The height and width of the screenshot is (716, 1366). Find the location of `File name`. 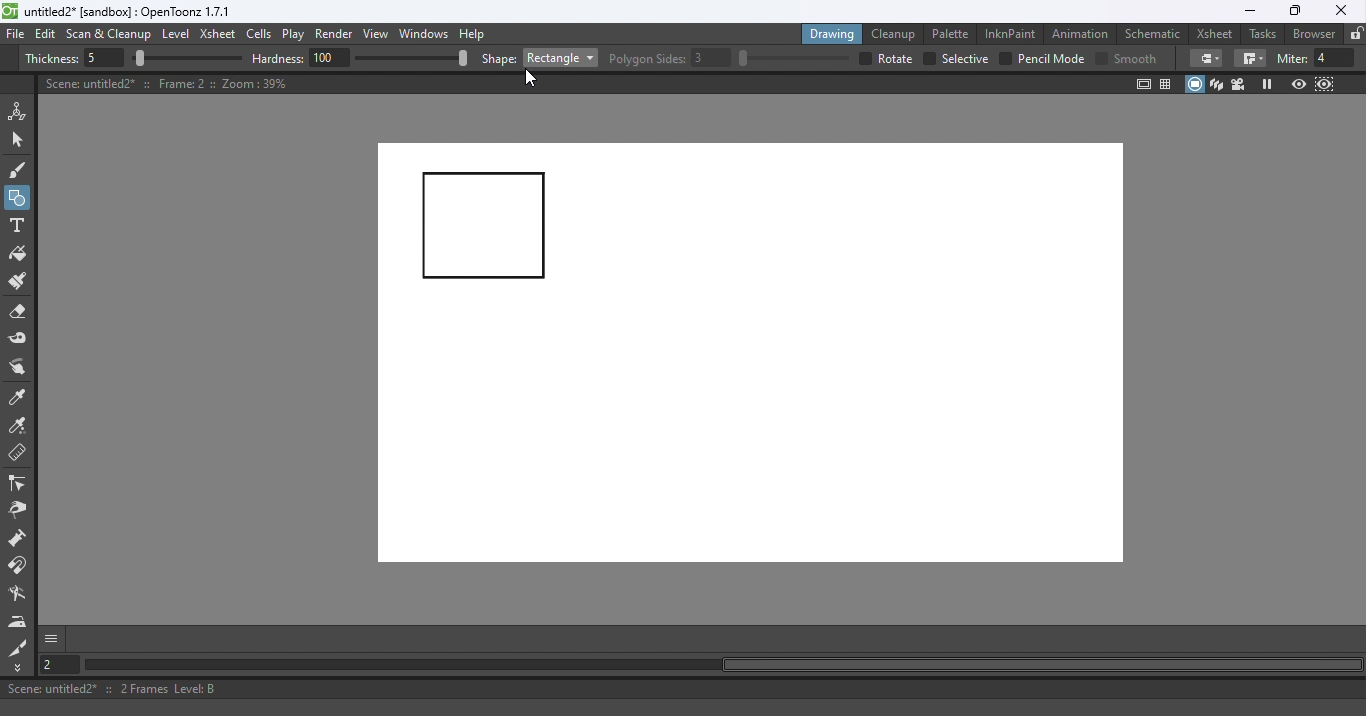

File name is located at coordinates (129, 12).